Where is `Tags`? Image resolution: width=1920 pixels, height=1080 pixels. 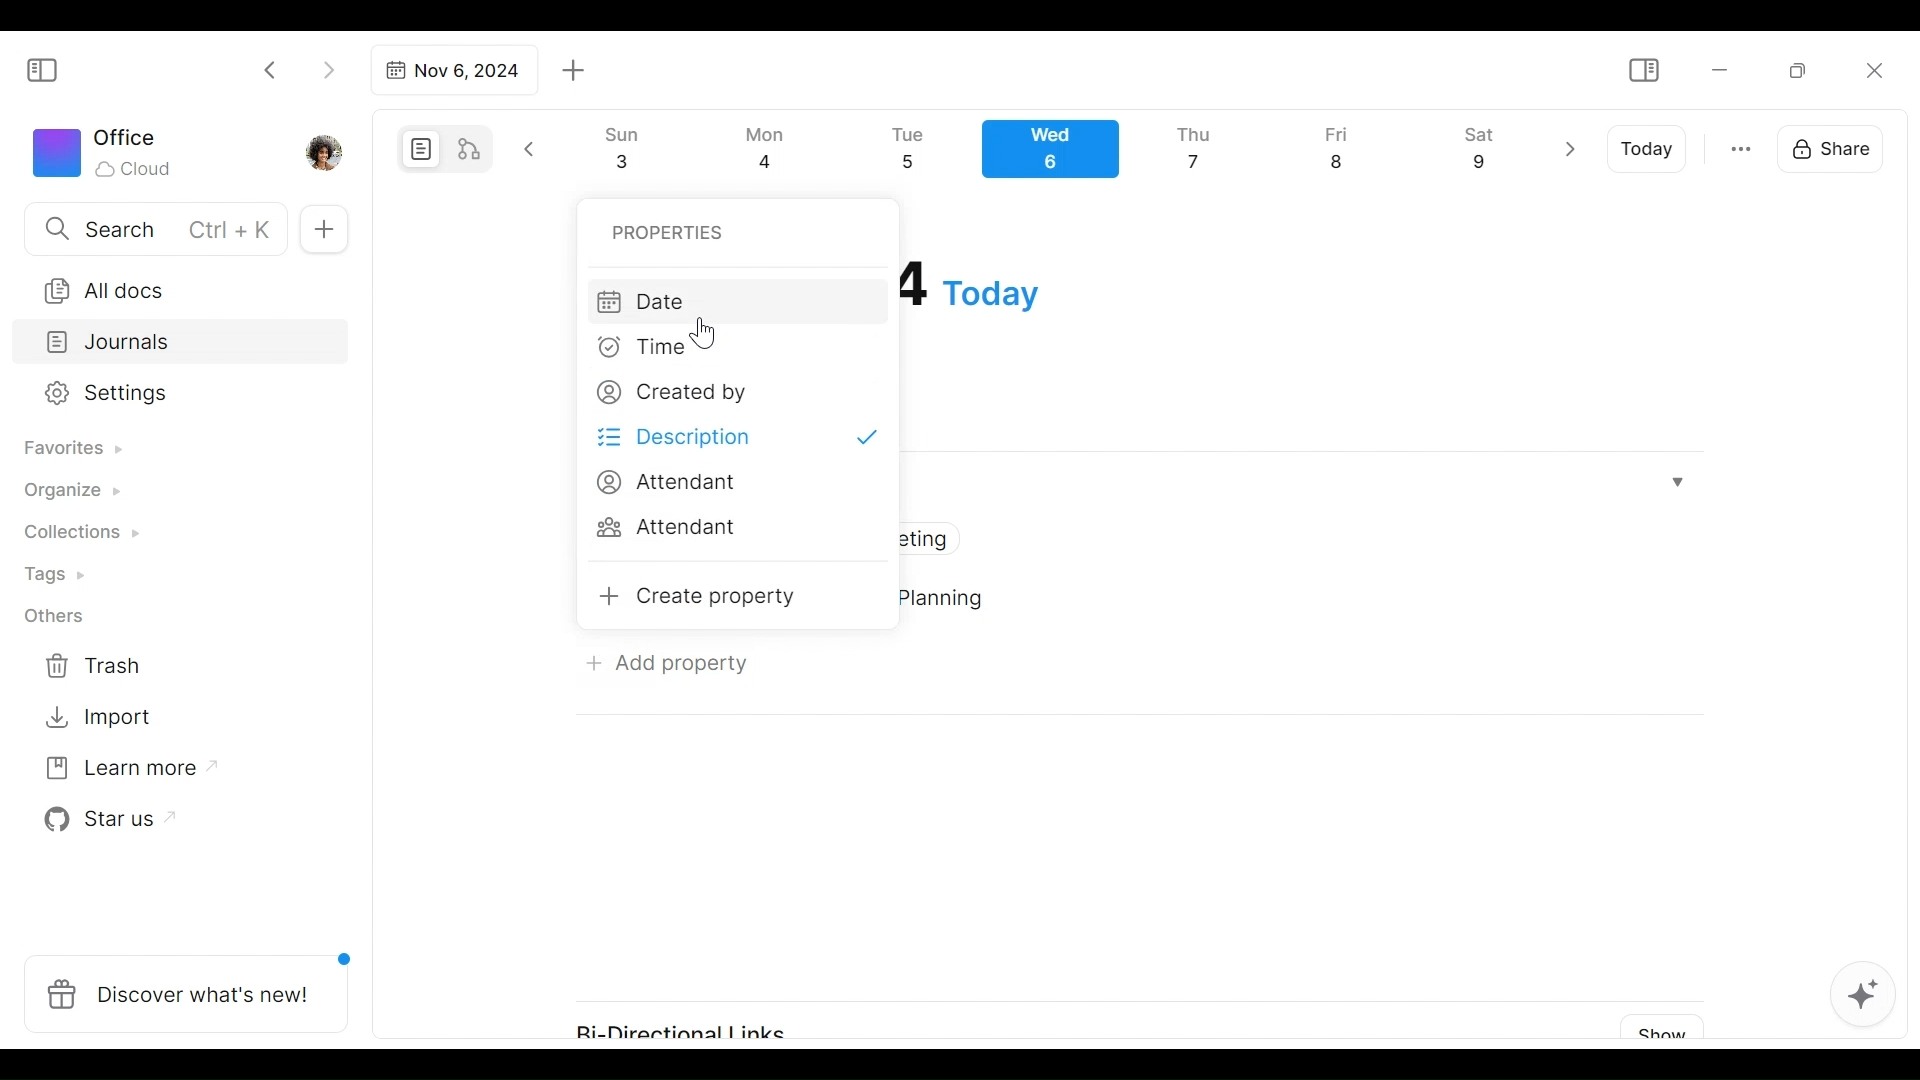
Tags is located at coordinates (57, 577).